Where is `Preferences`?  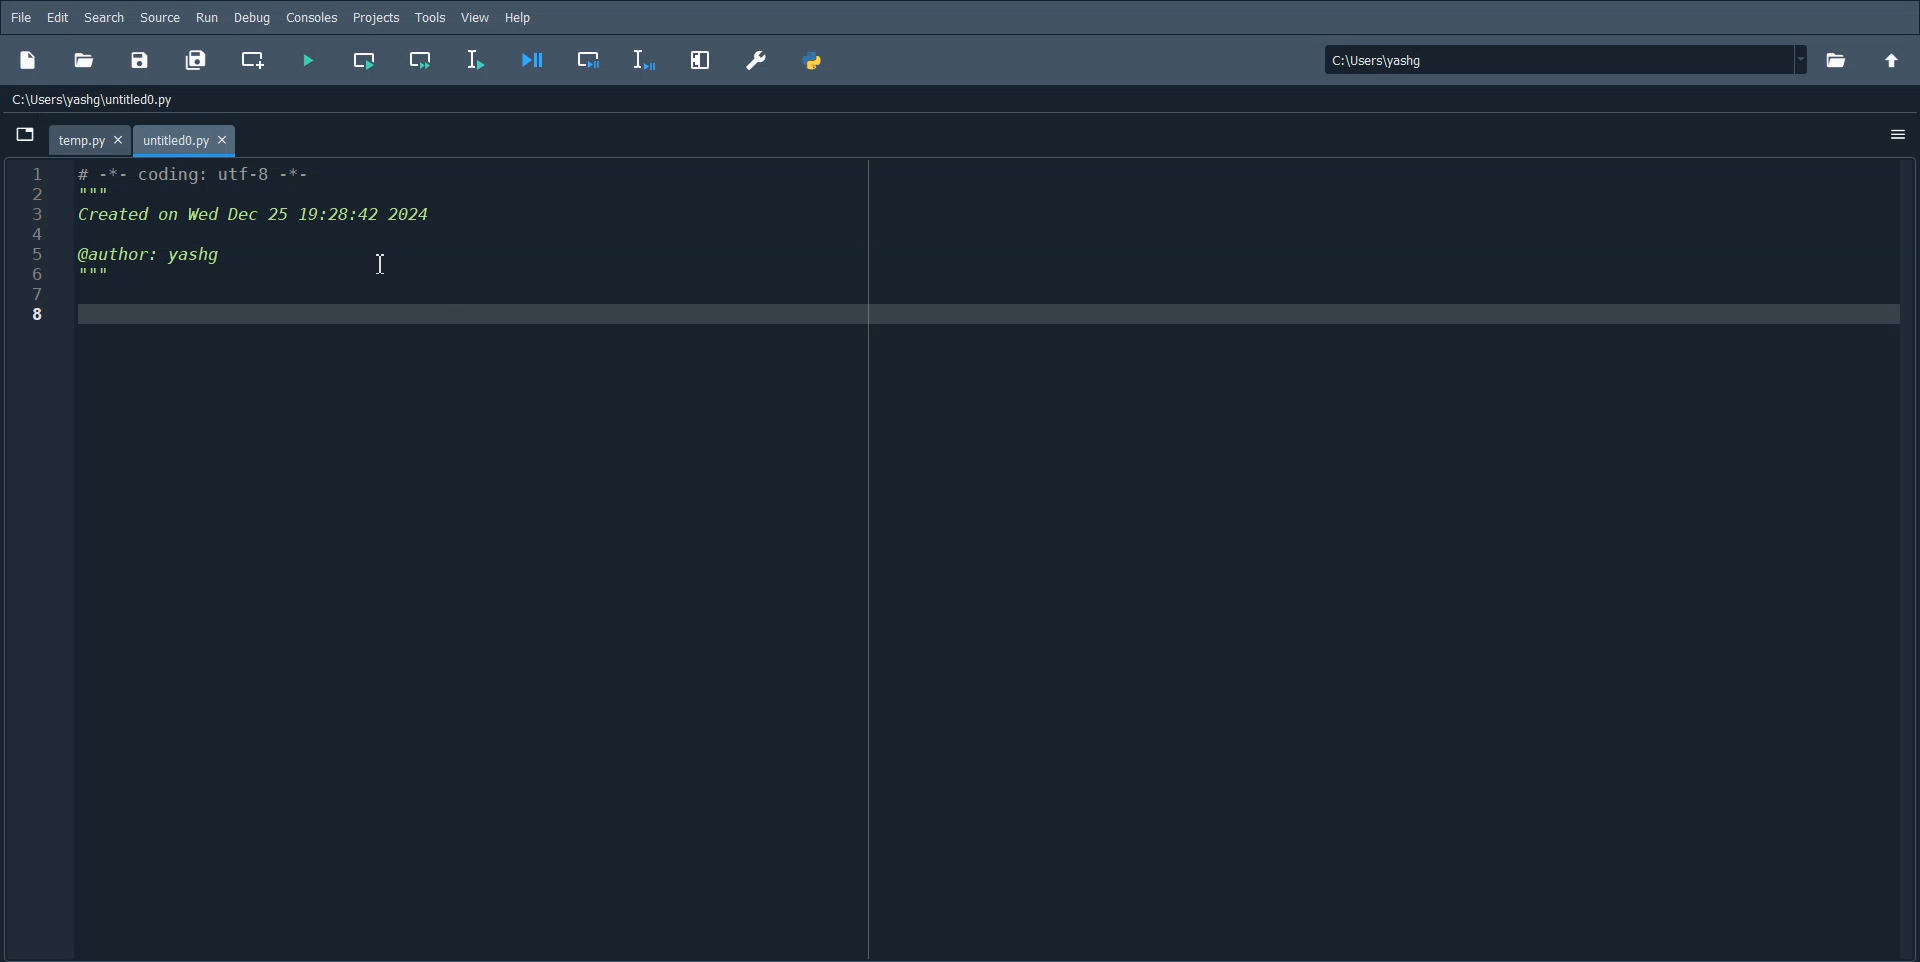 Preferences is located at coordinates (758, 61).